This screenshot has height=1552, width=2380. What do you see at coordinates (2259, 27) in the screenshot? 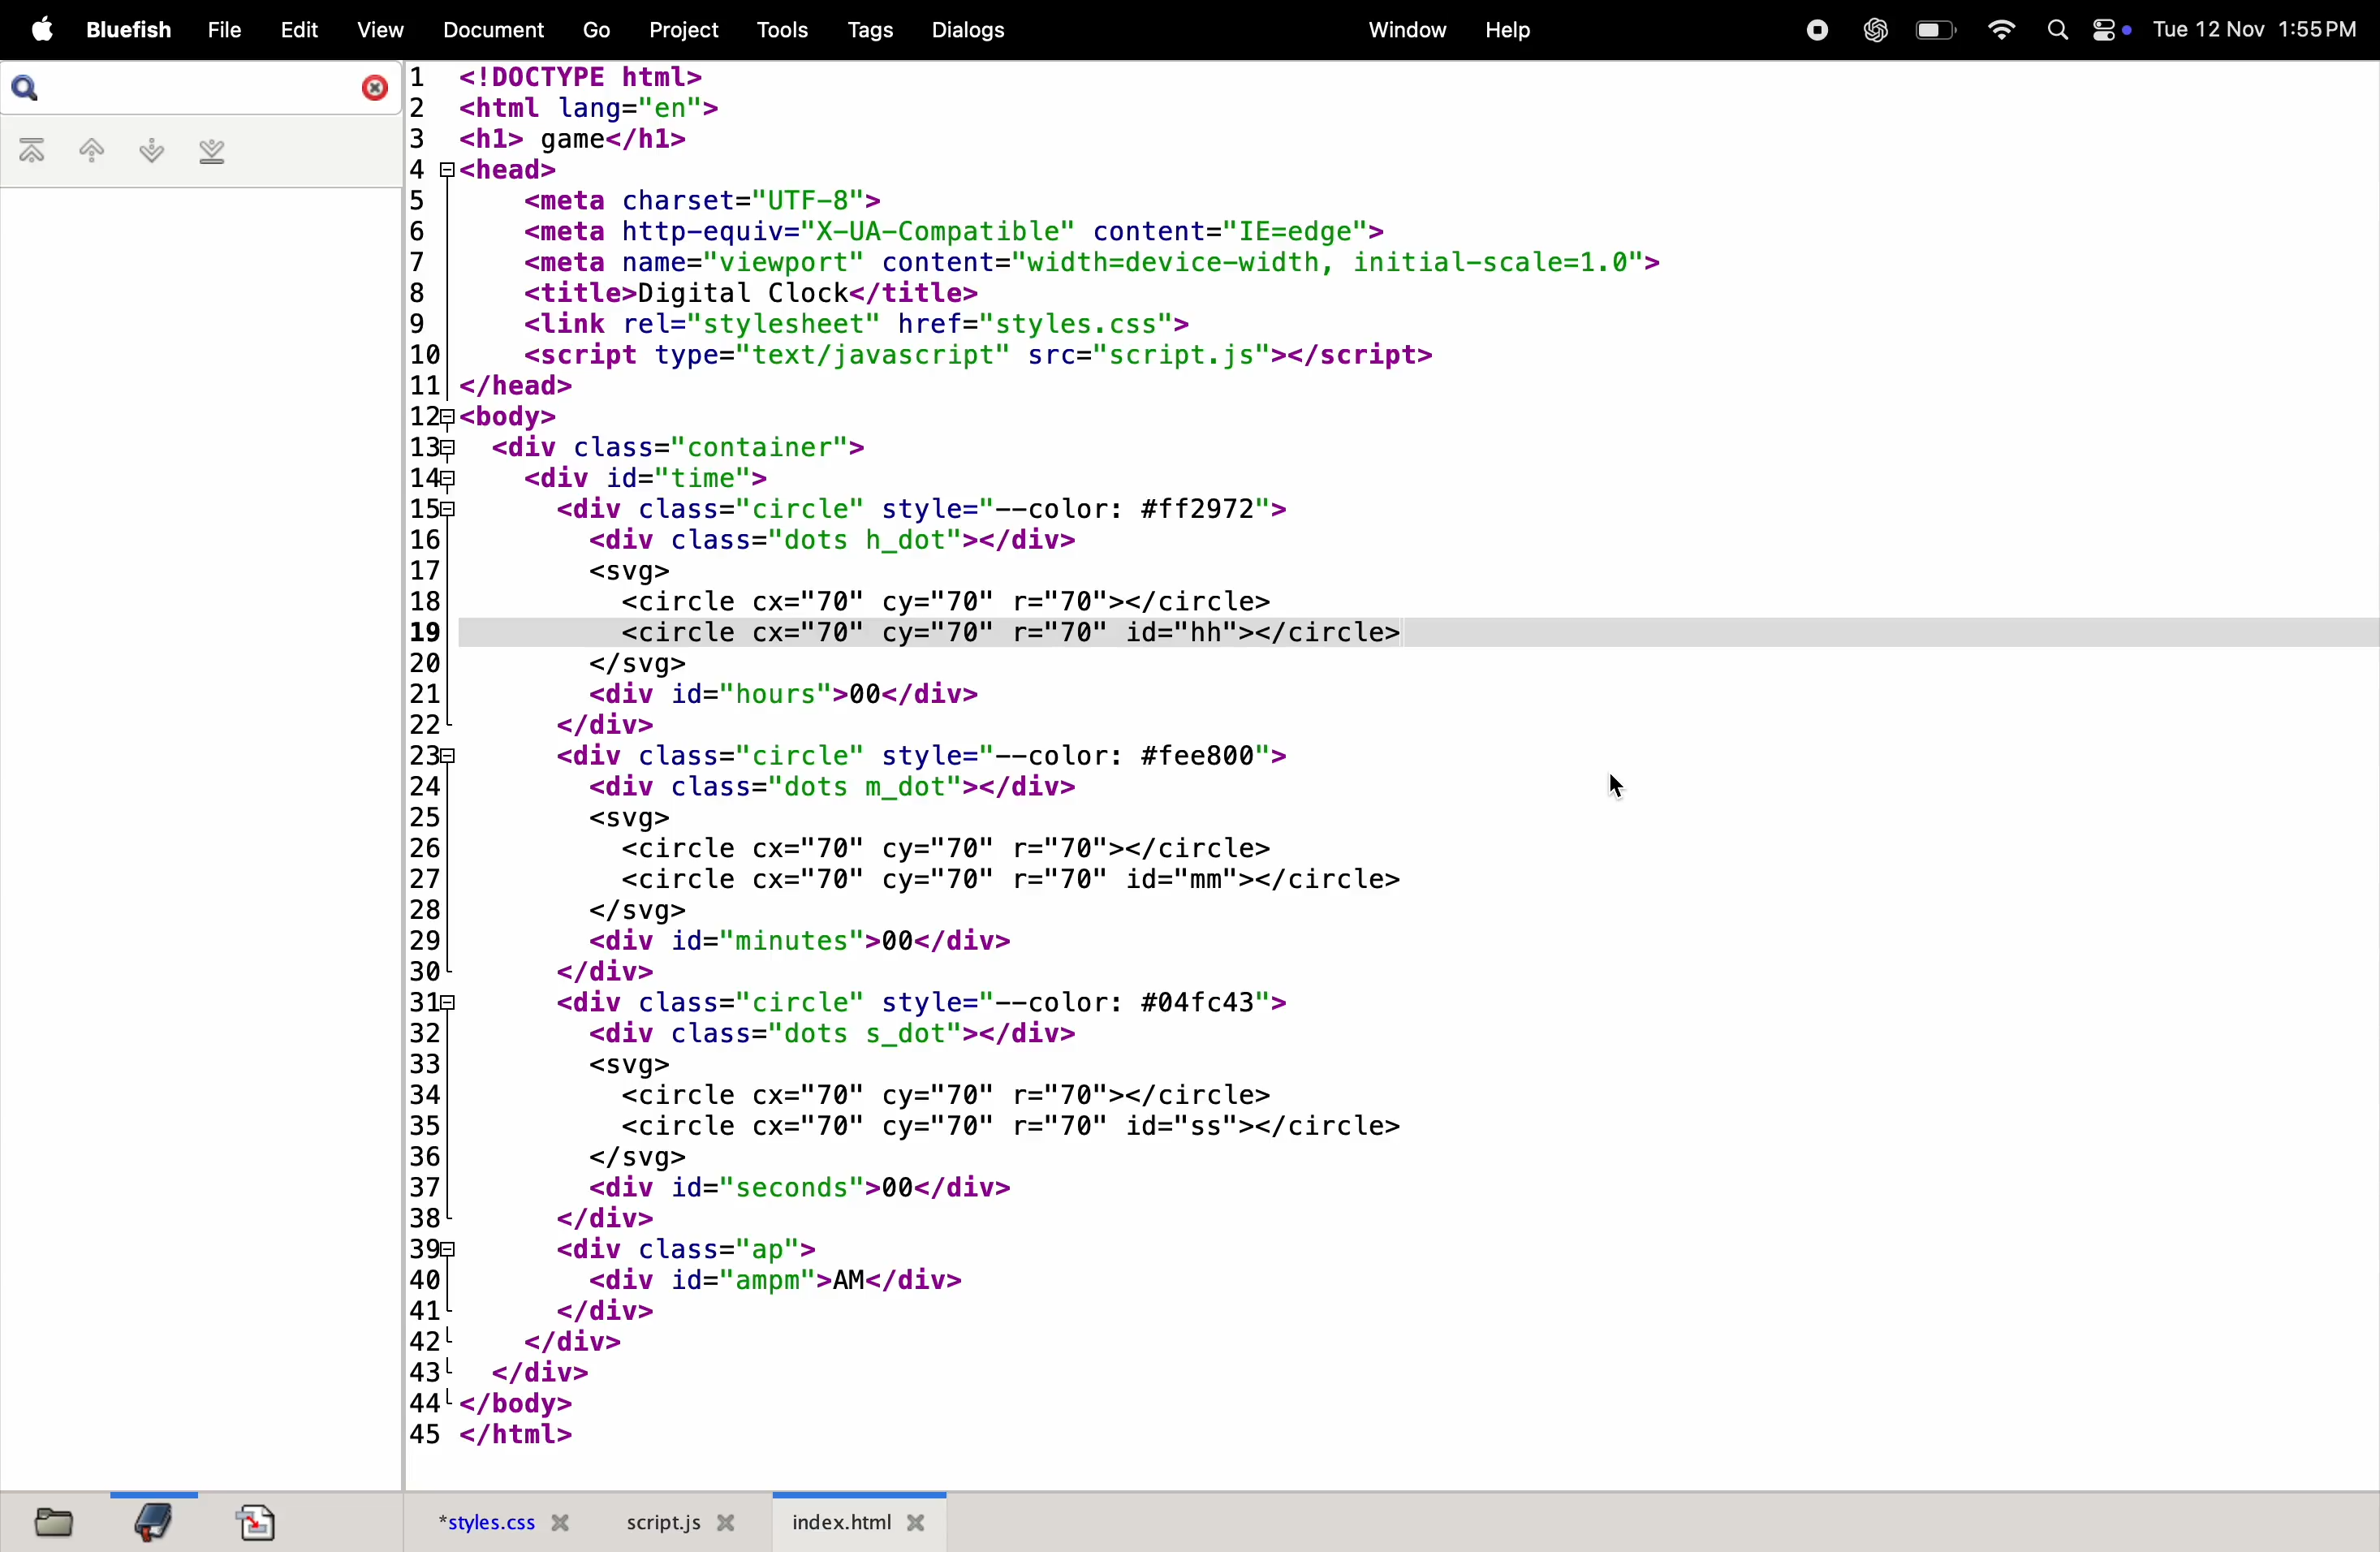
I see `Tue 12 Nov 1:55 PM` at bounding box center [2259, 27].